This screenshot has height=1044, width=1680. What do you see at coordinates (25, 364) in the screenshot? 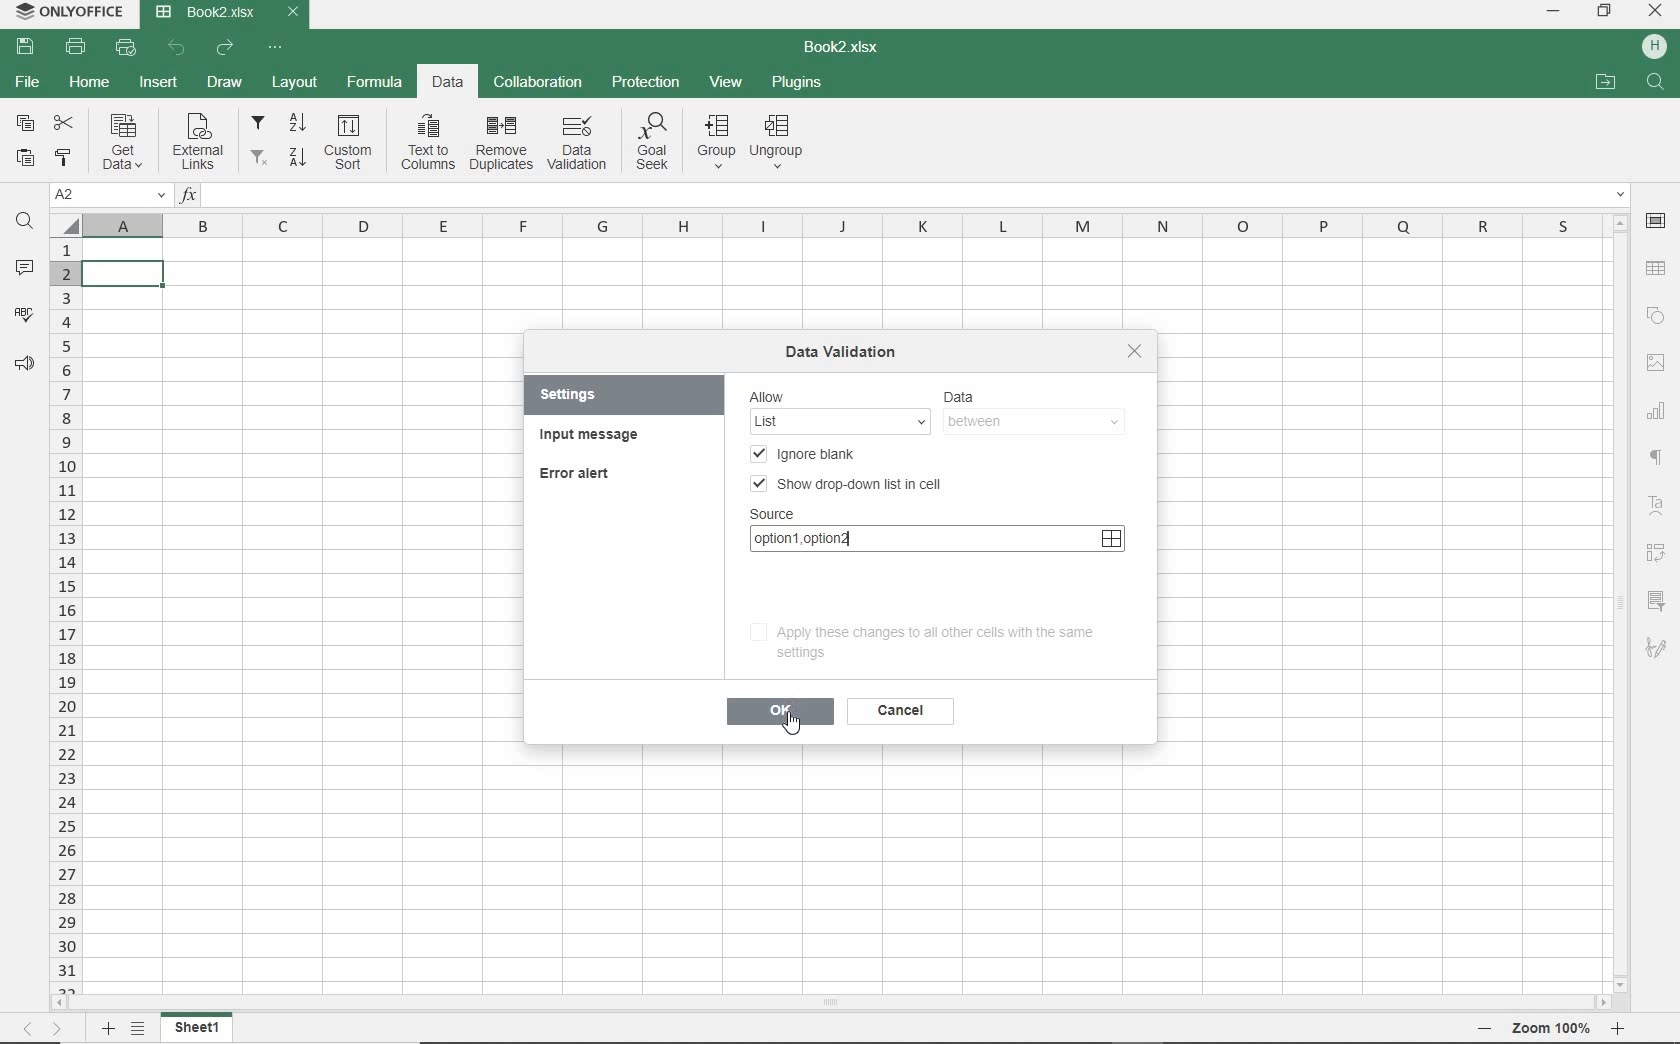
I see `FEEDBACK & SUPPORT` at bounding box center [25, 364].